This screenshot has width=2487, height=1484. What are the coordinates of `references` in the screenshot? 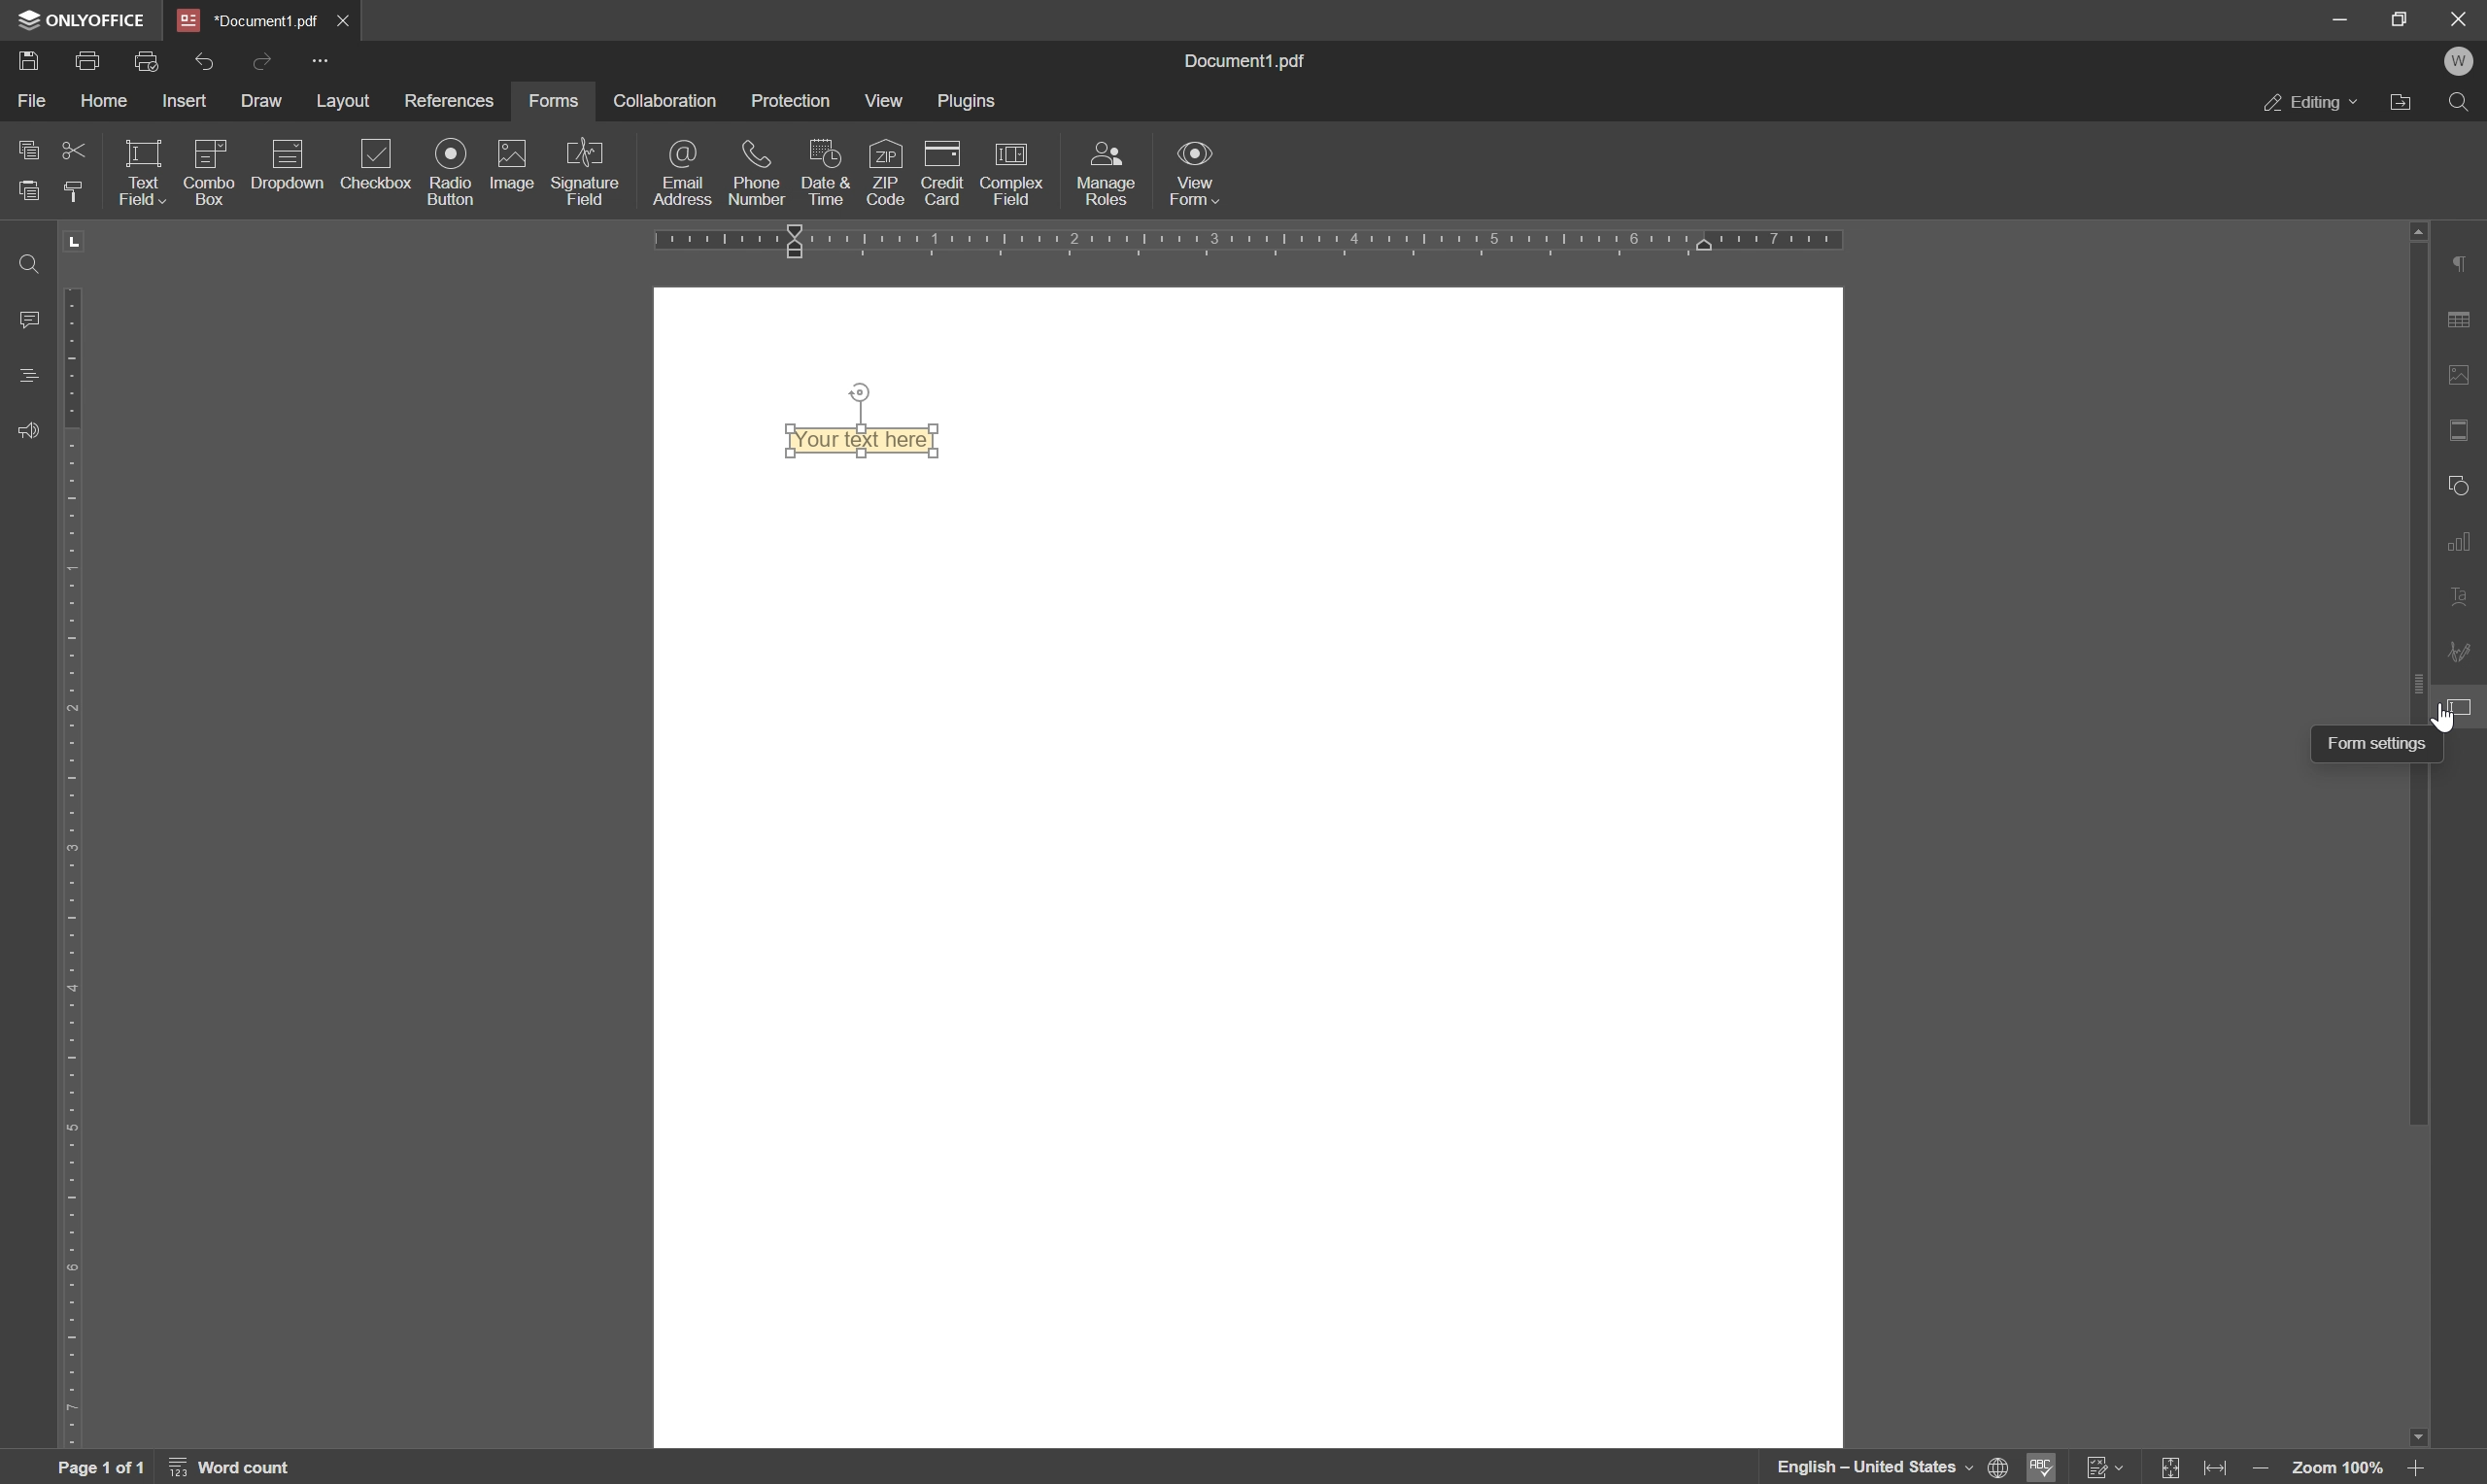 It's located at (450, 100).